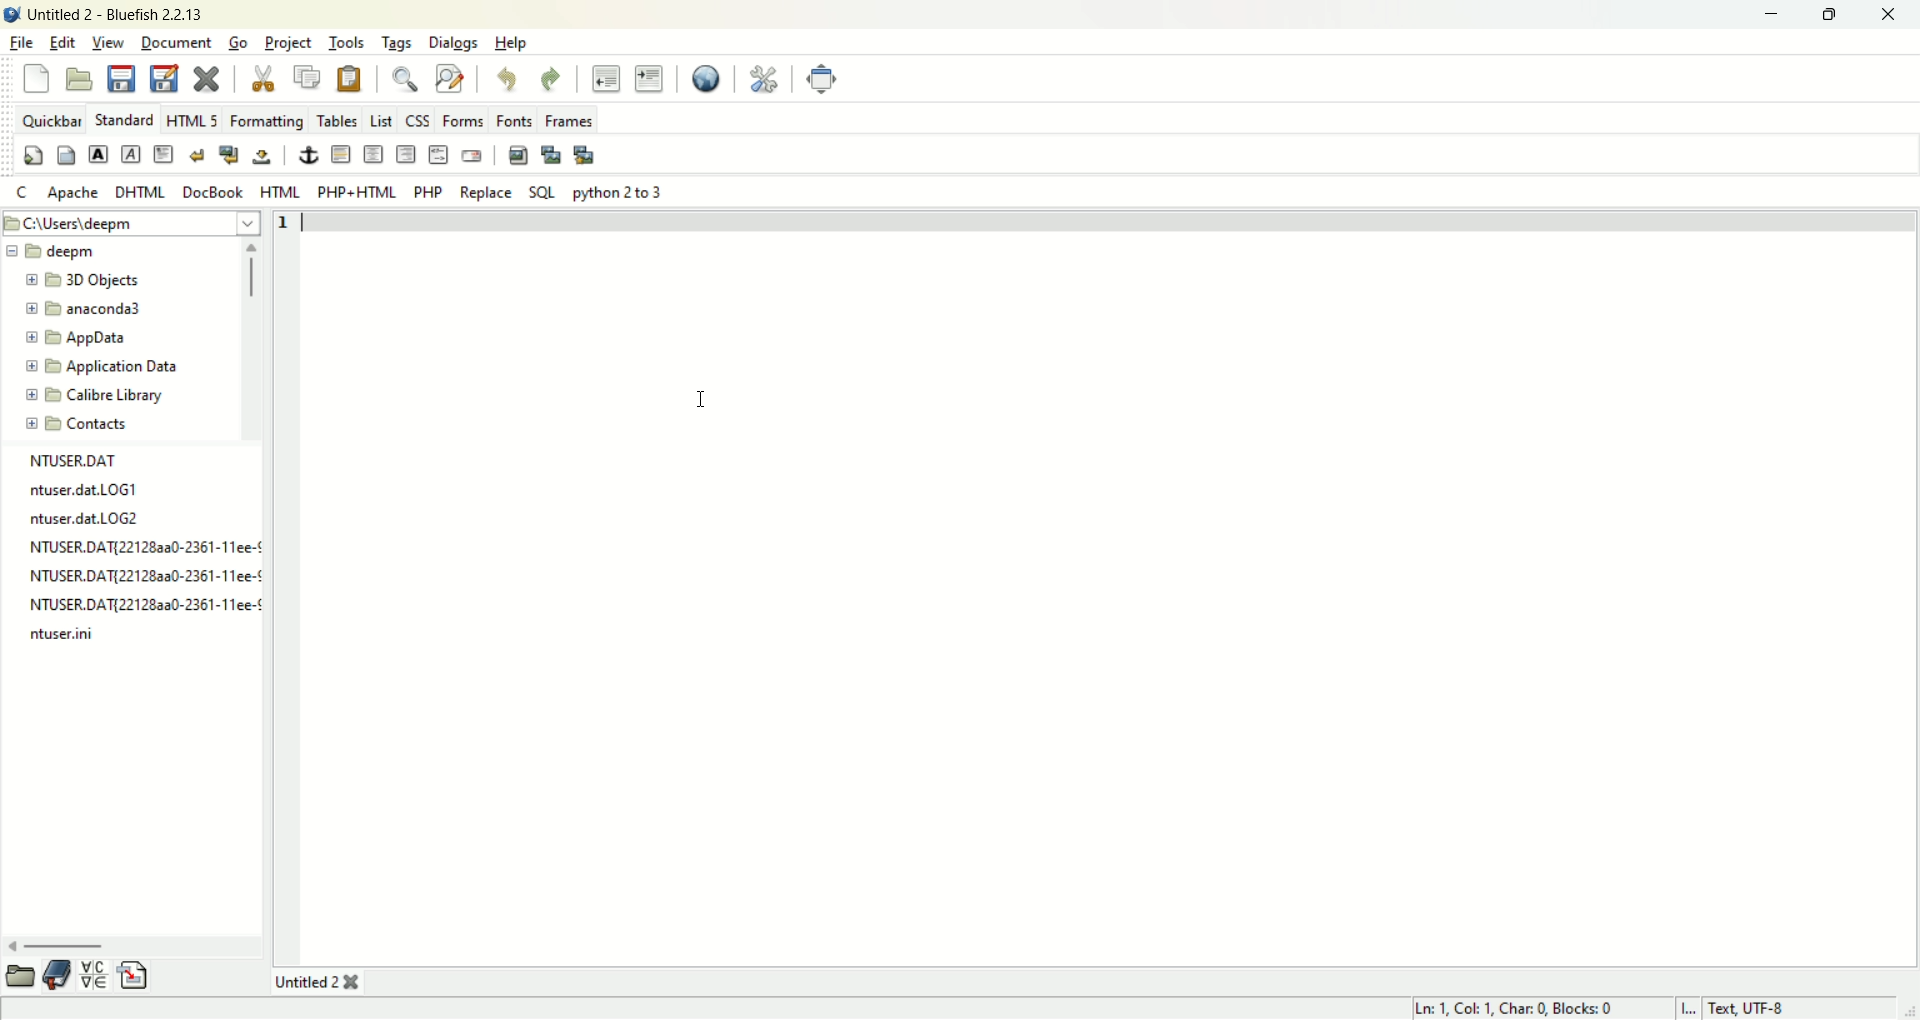 This screenshot has height=1020, width=1920. I want to click on insert thumbnail, so click(548, 154).